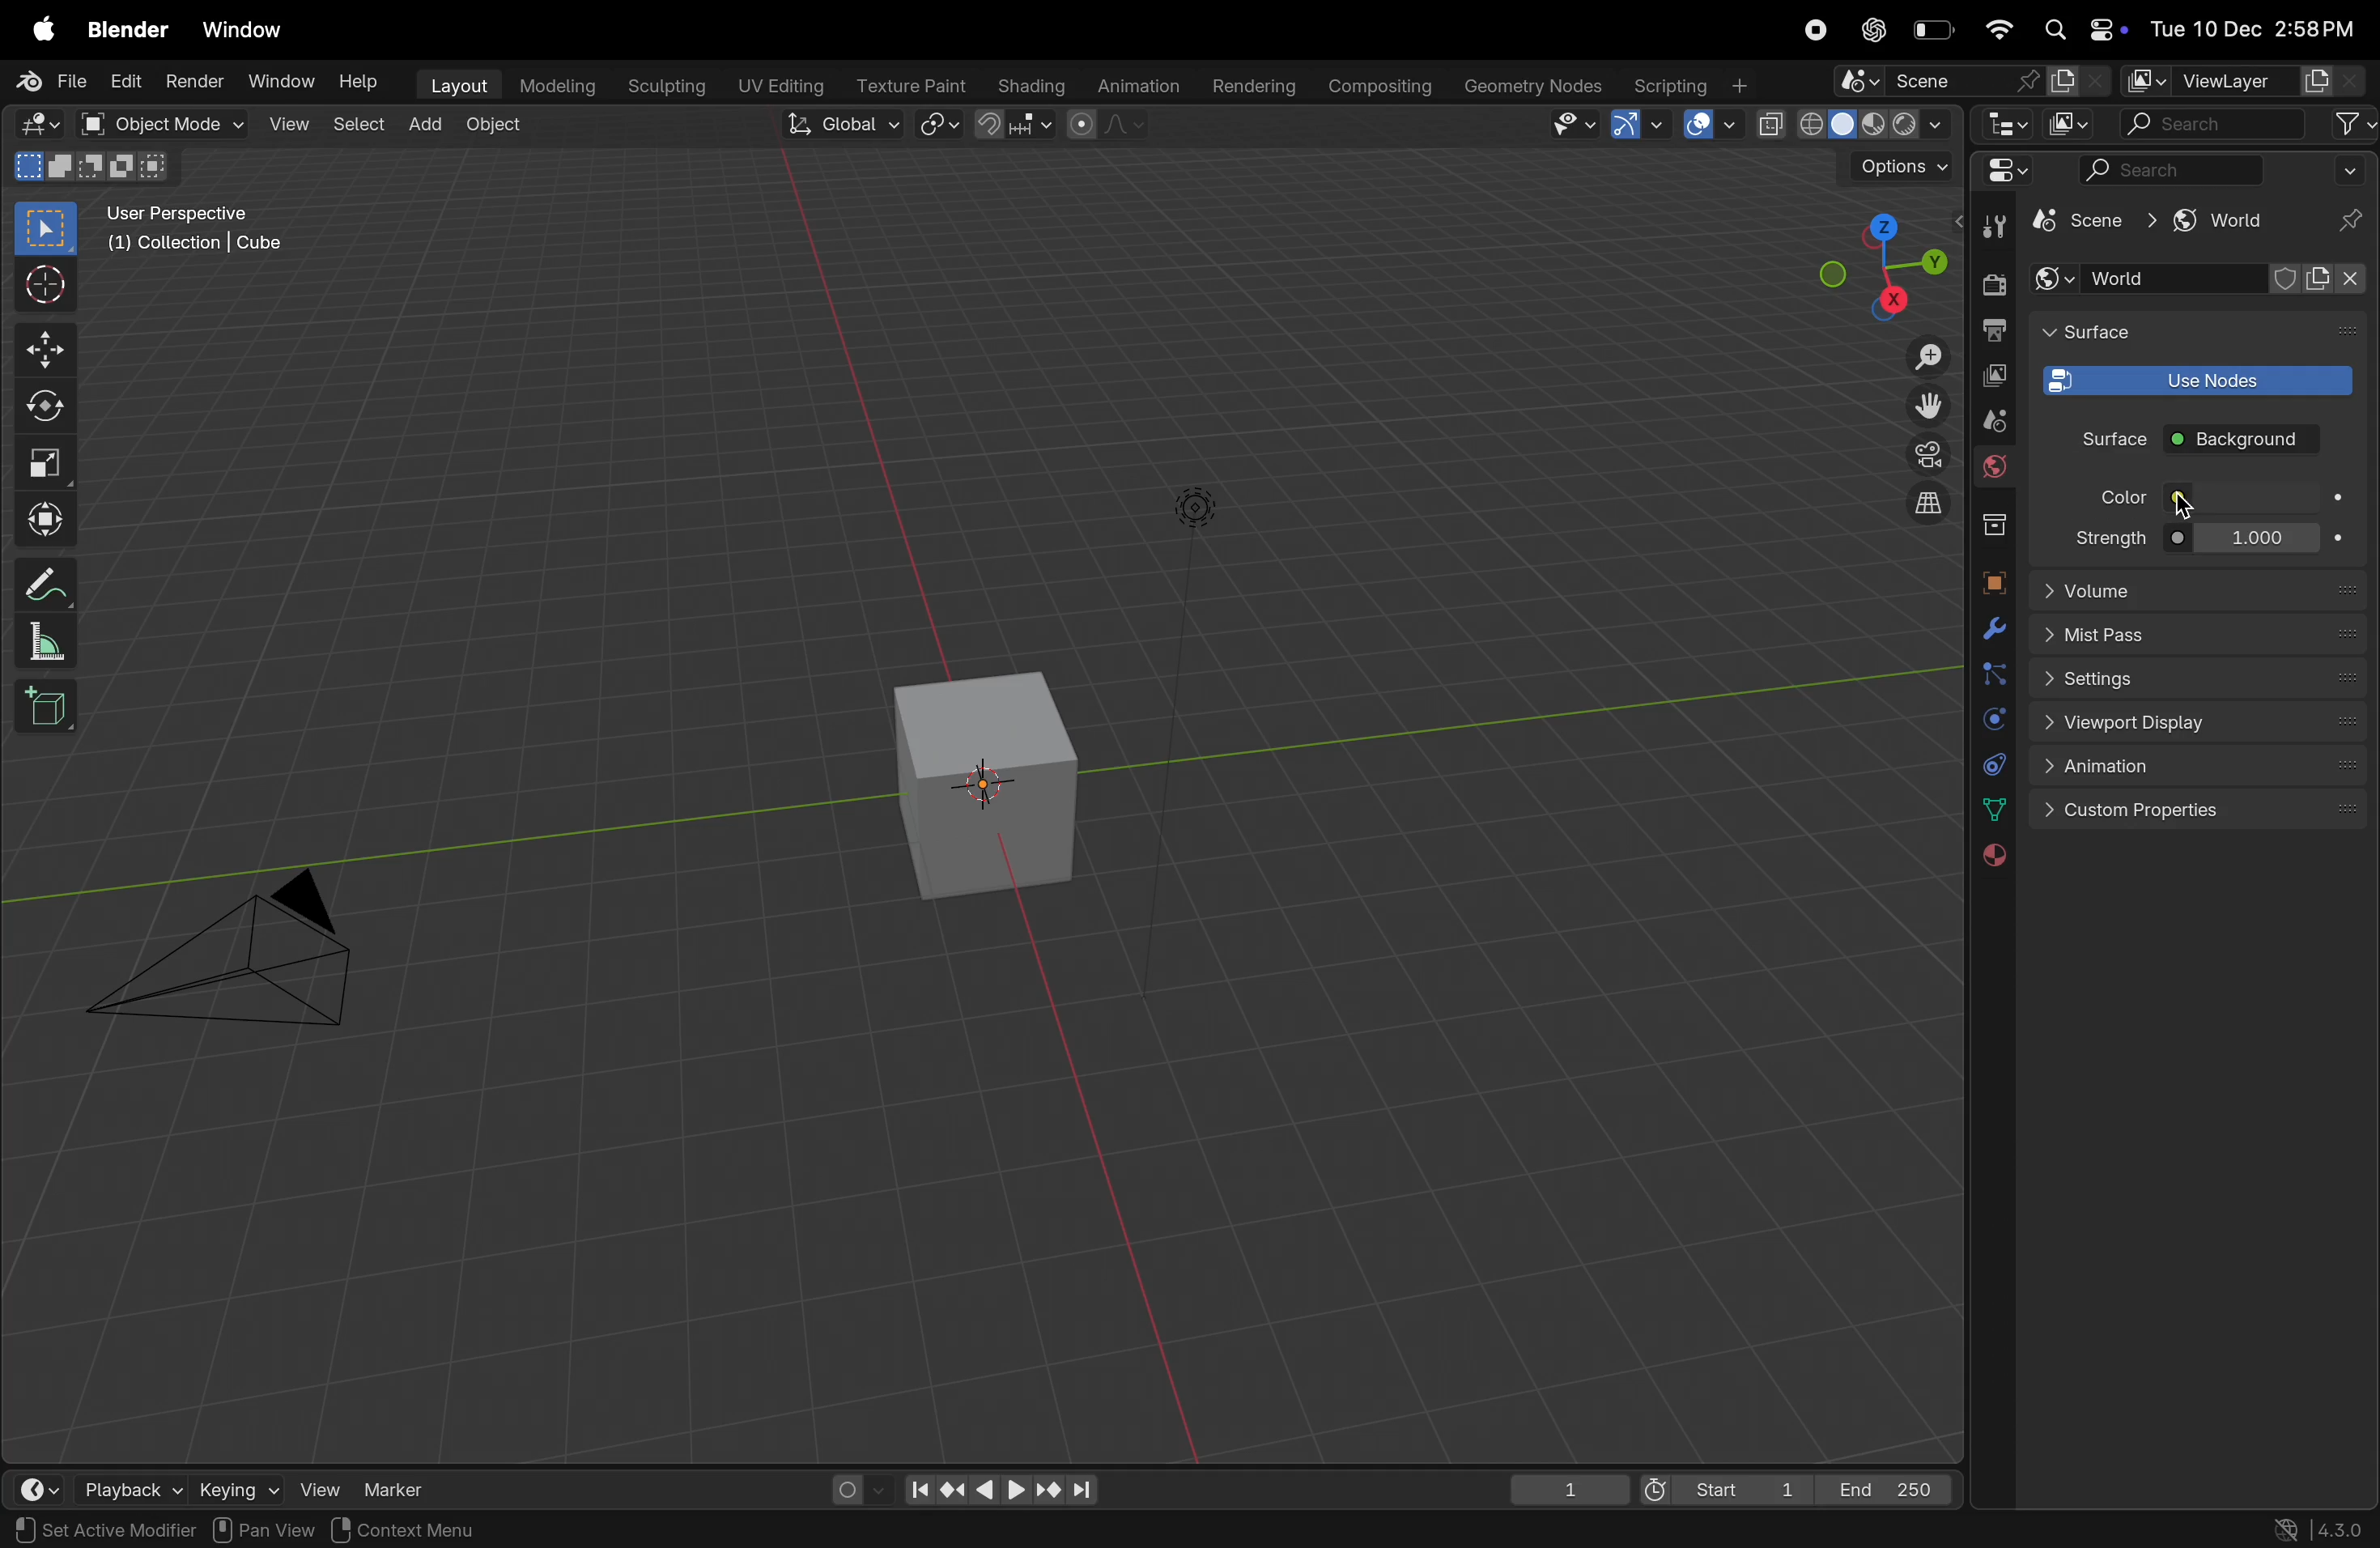 This screenshot has height=1548, width=2380. What do you see at coordinates (1991, 858) in the screenshot?
I see `material` at bounding box center [1991, 858].